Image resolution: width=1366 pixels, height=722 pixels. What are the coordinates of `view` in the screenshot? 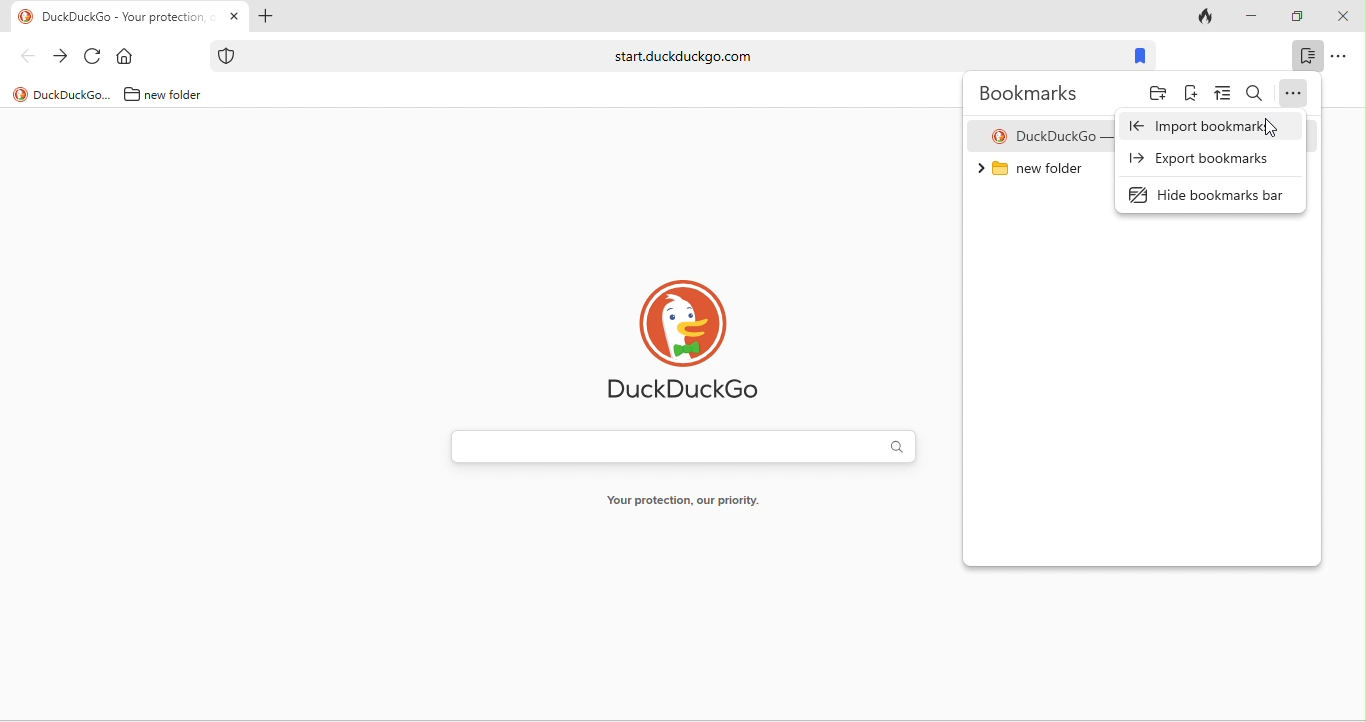 It's located at (1223, 95).